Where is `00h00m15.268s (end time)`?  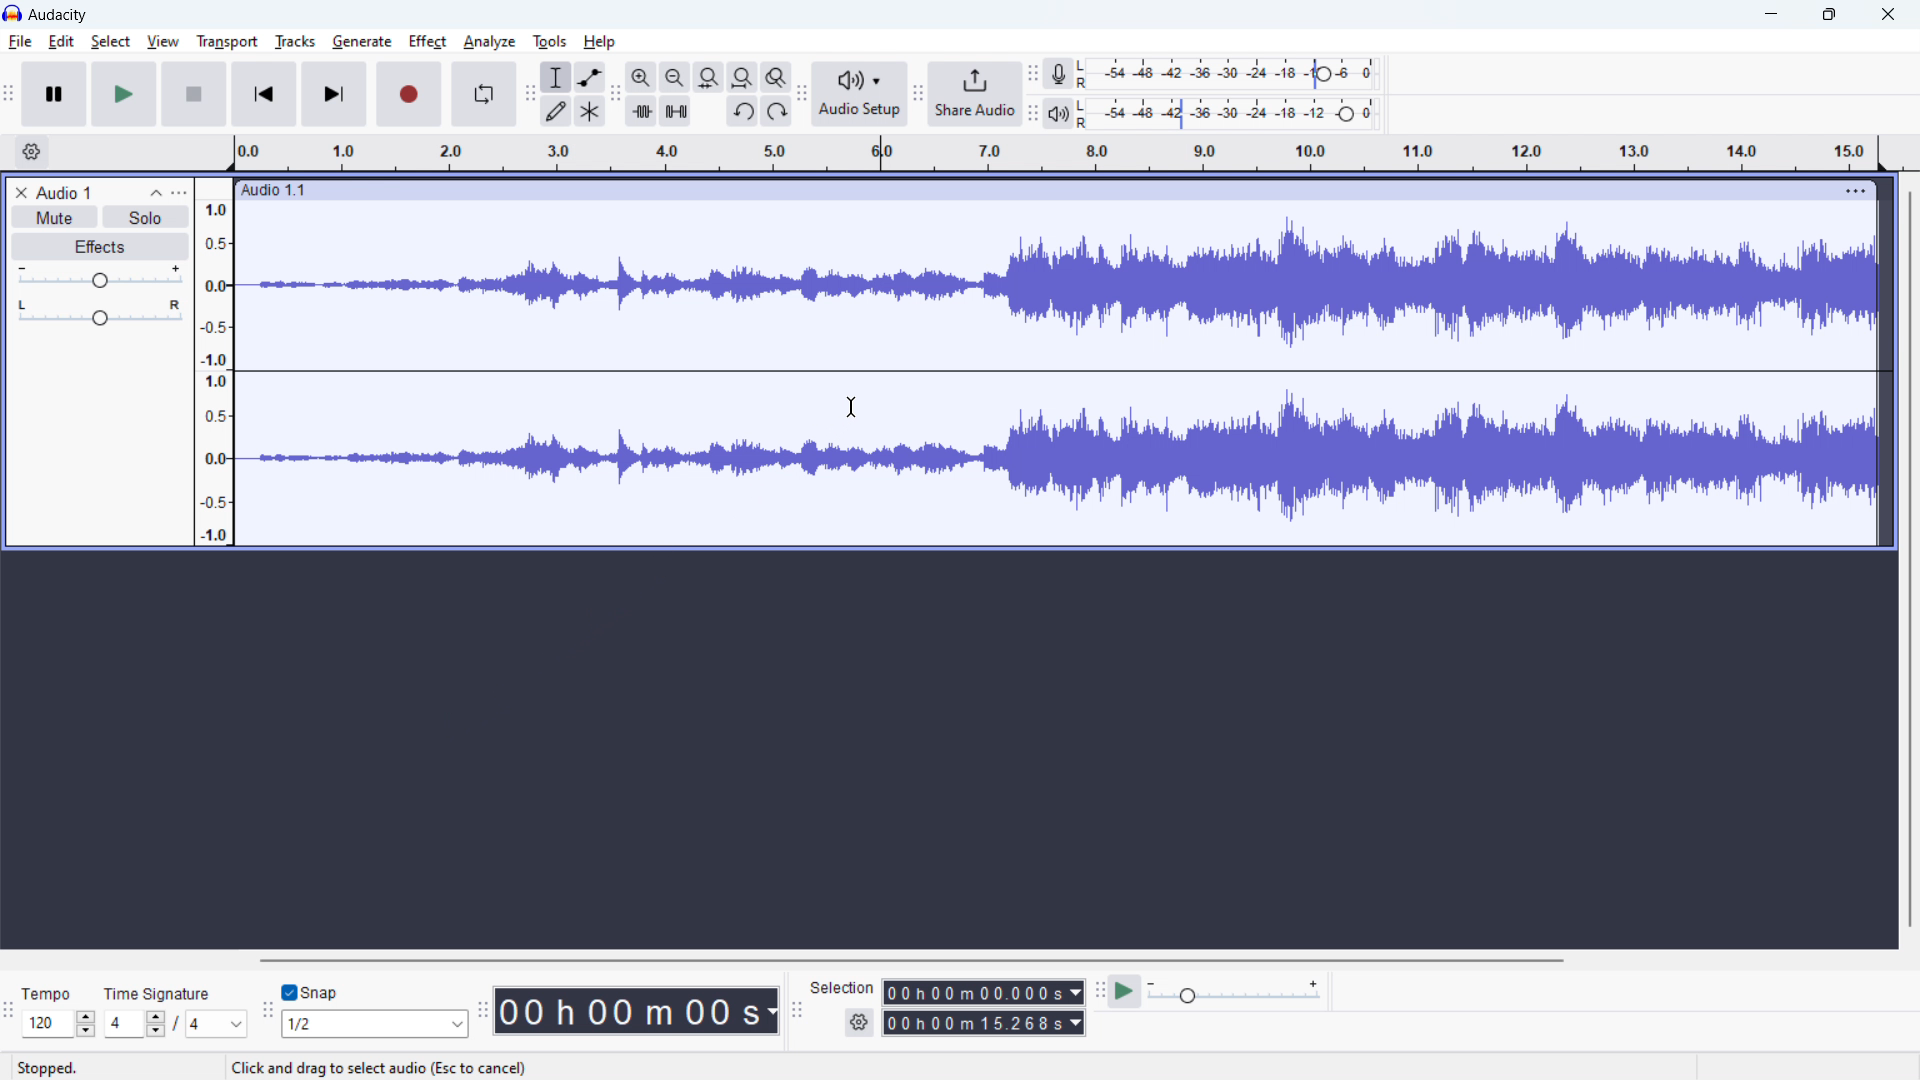
00h00m15.268s (end time) is located at coordinates (984, 1023).